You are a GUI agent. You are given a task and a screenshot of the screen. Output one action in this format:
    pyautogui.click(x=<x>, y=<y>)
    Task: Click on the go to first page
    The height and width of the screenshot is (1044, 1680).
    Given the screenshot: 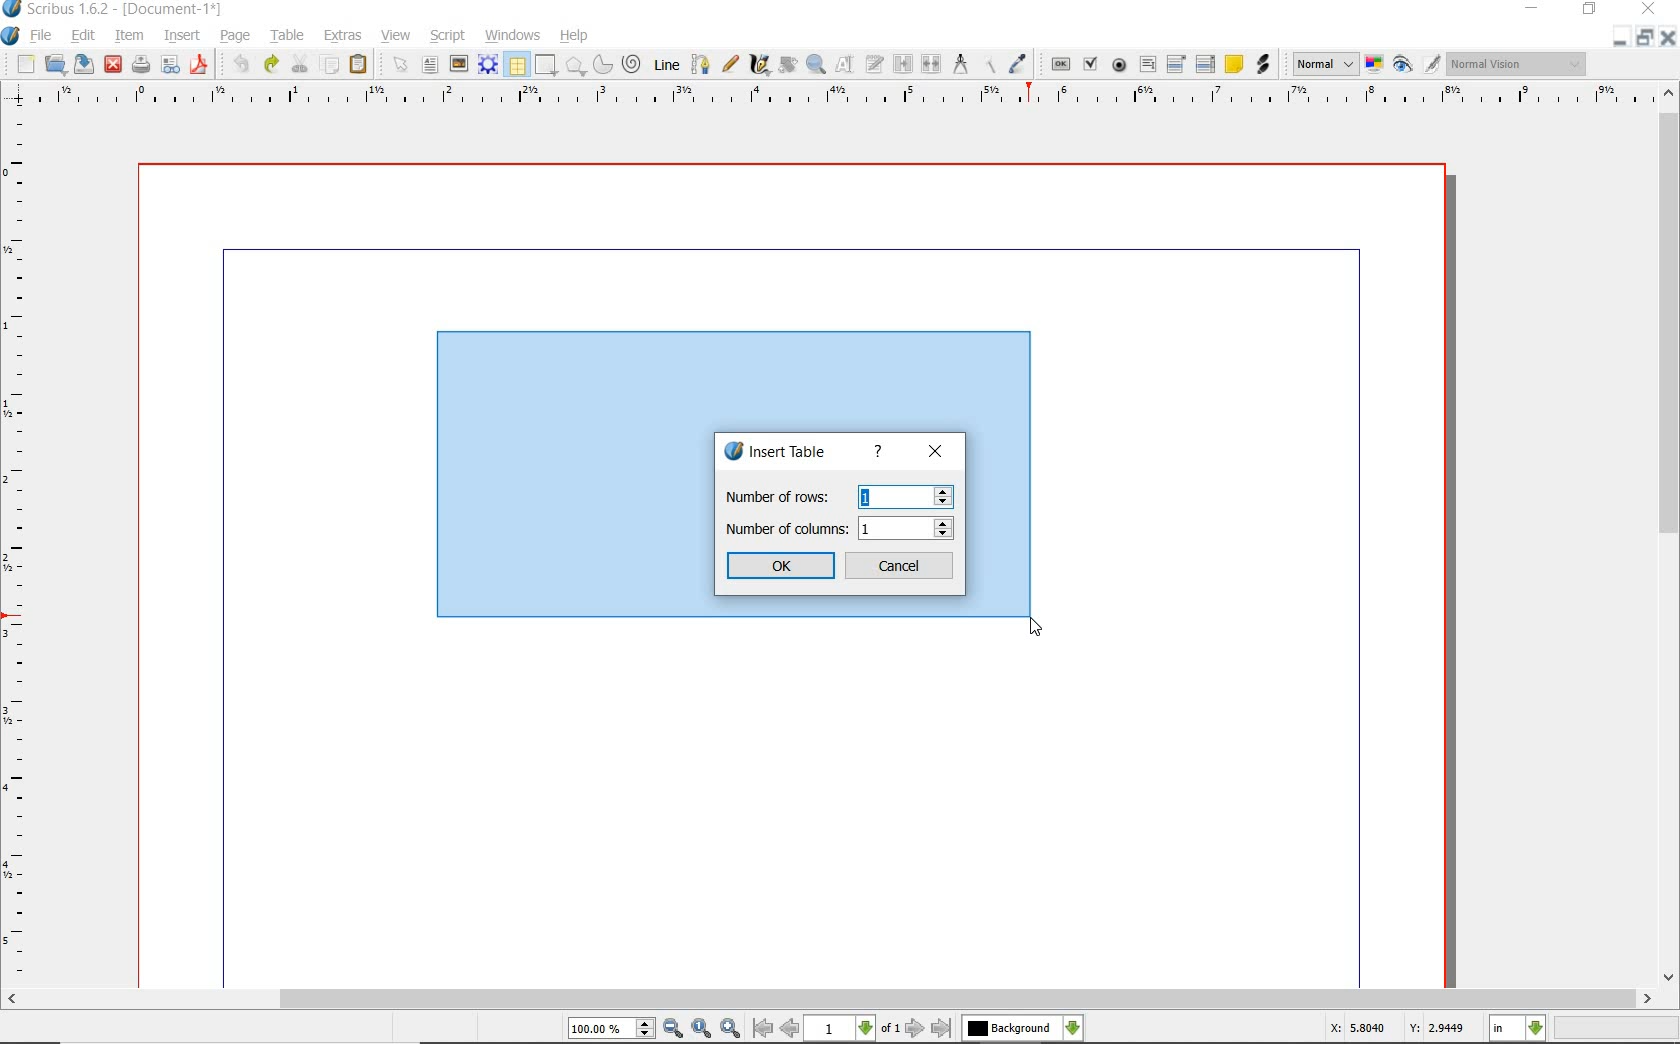 What is the action you would take?
    pyautogui.click(x=762, y=1029)
    